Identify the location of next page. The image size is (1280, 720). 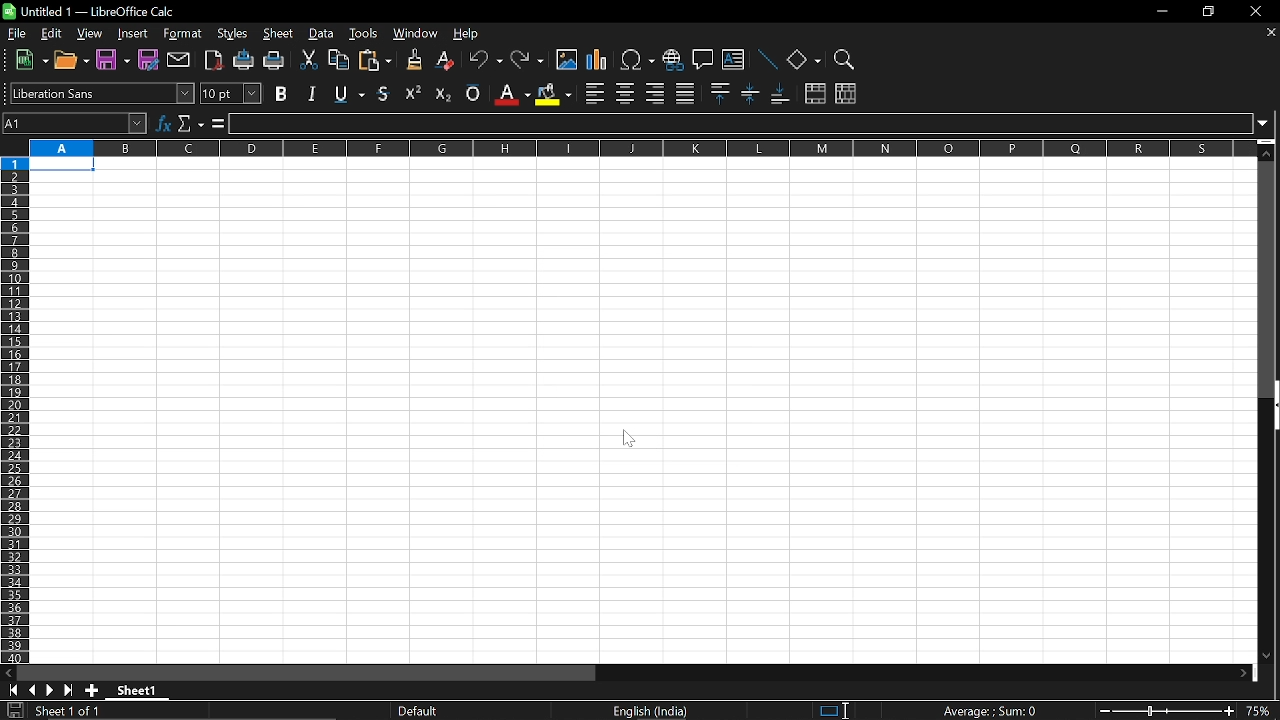
(50, 691).